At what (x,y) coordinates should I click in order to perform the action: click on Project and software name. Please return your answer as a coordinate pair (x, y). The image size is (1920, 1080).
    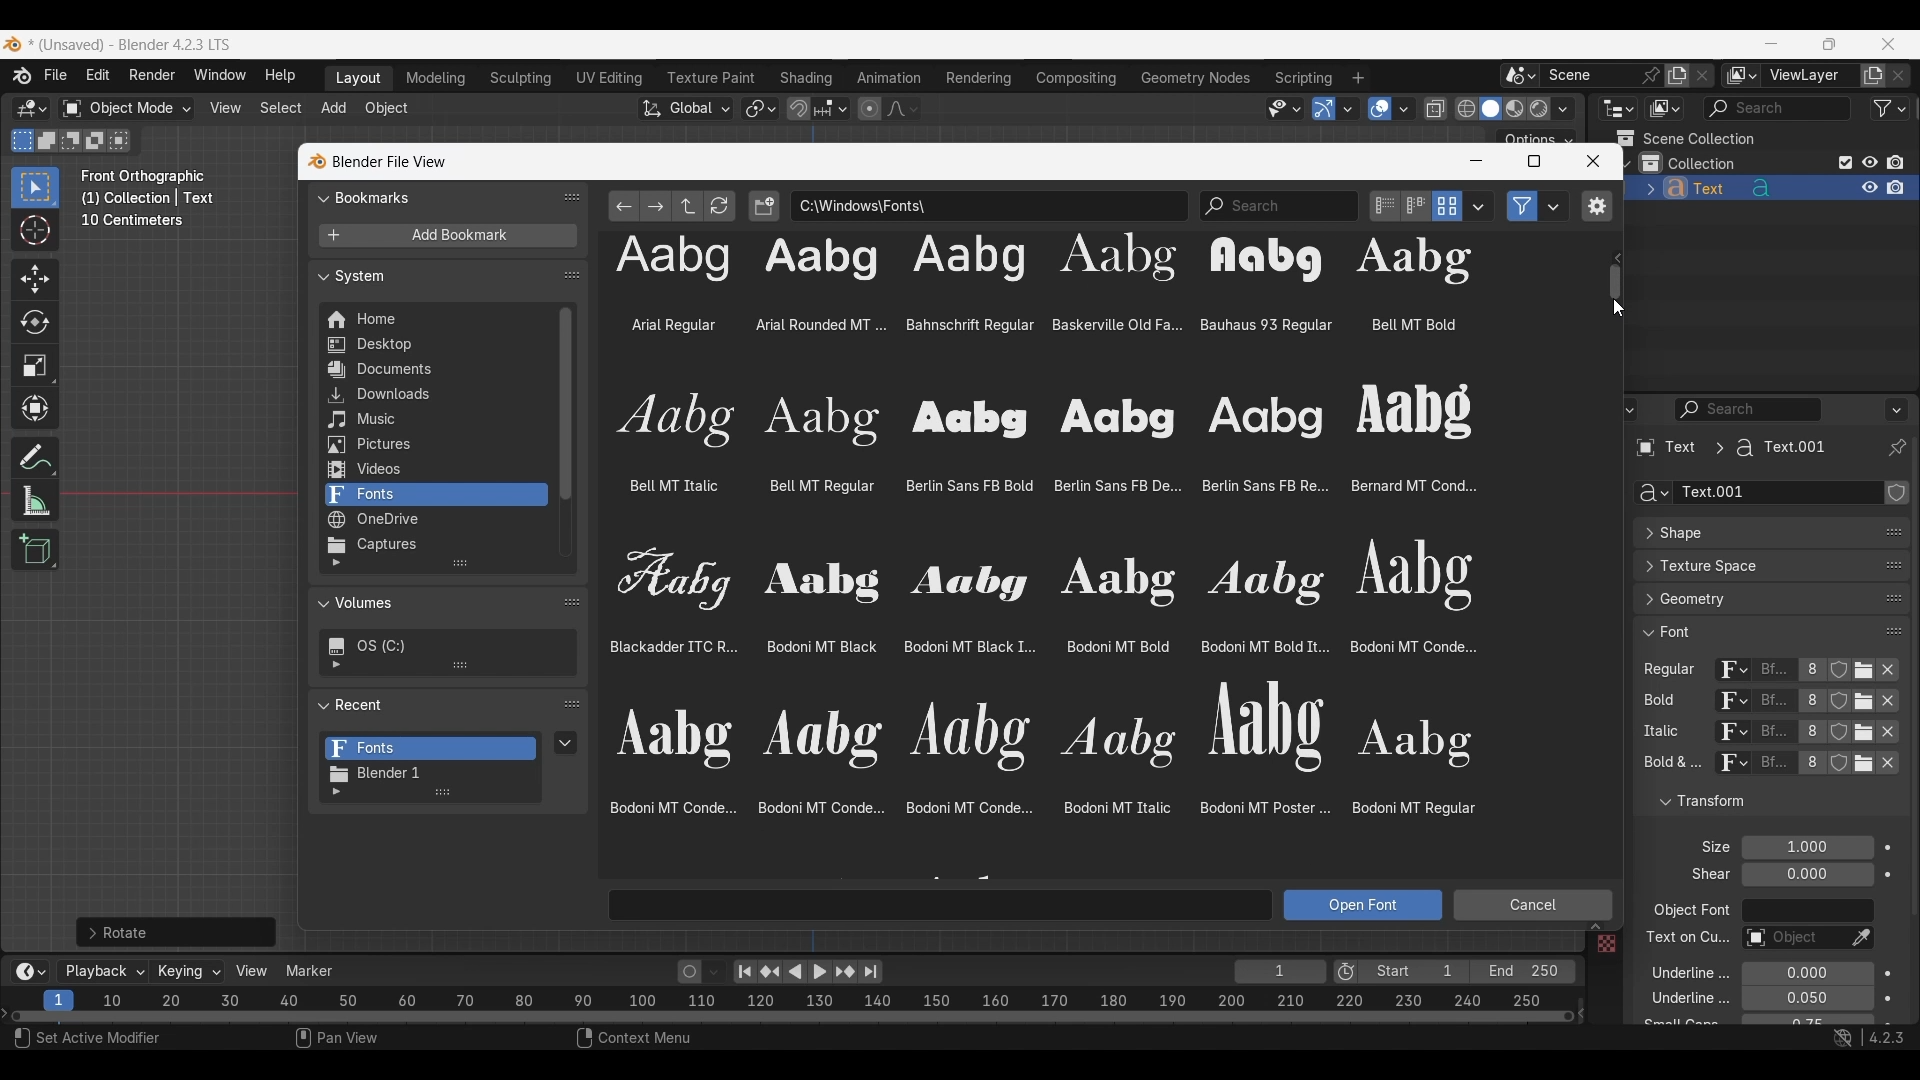
    Looking at the image, I should click on (131, 45).